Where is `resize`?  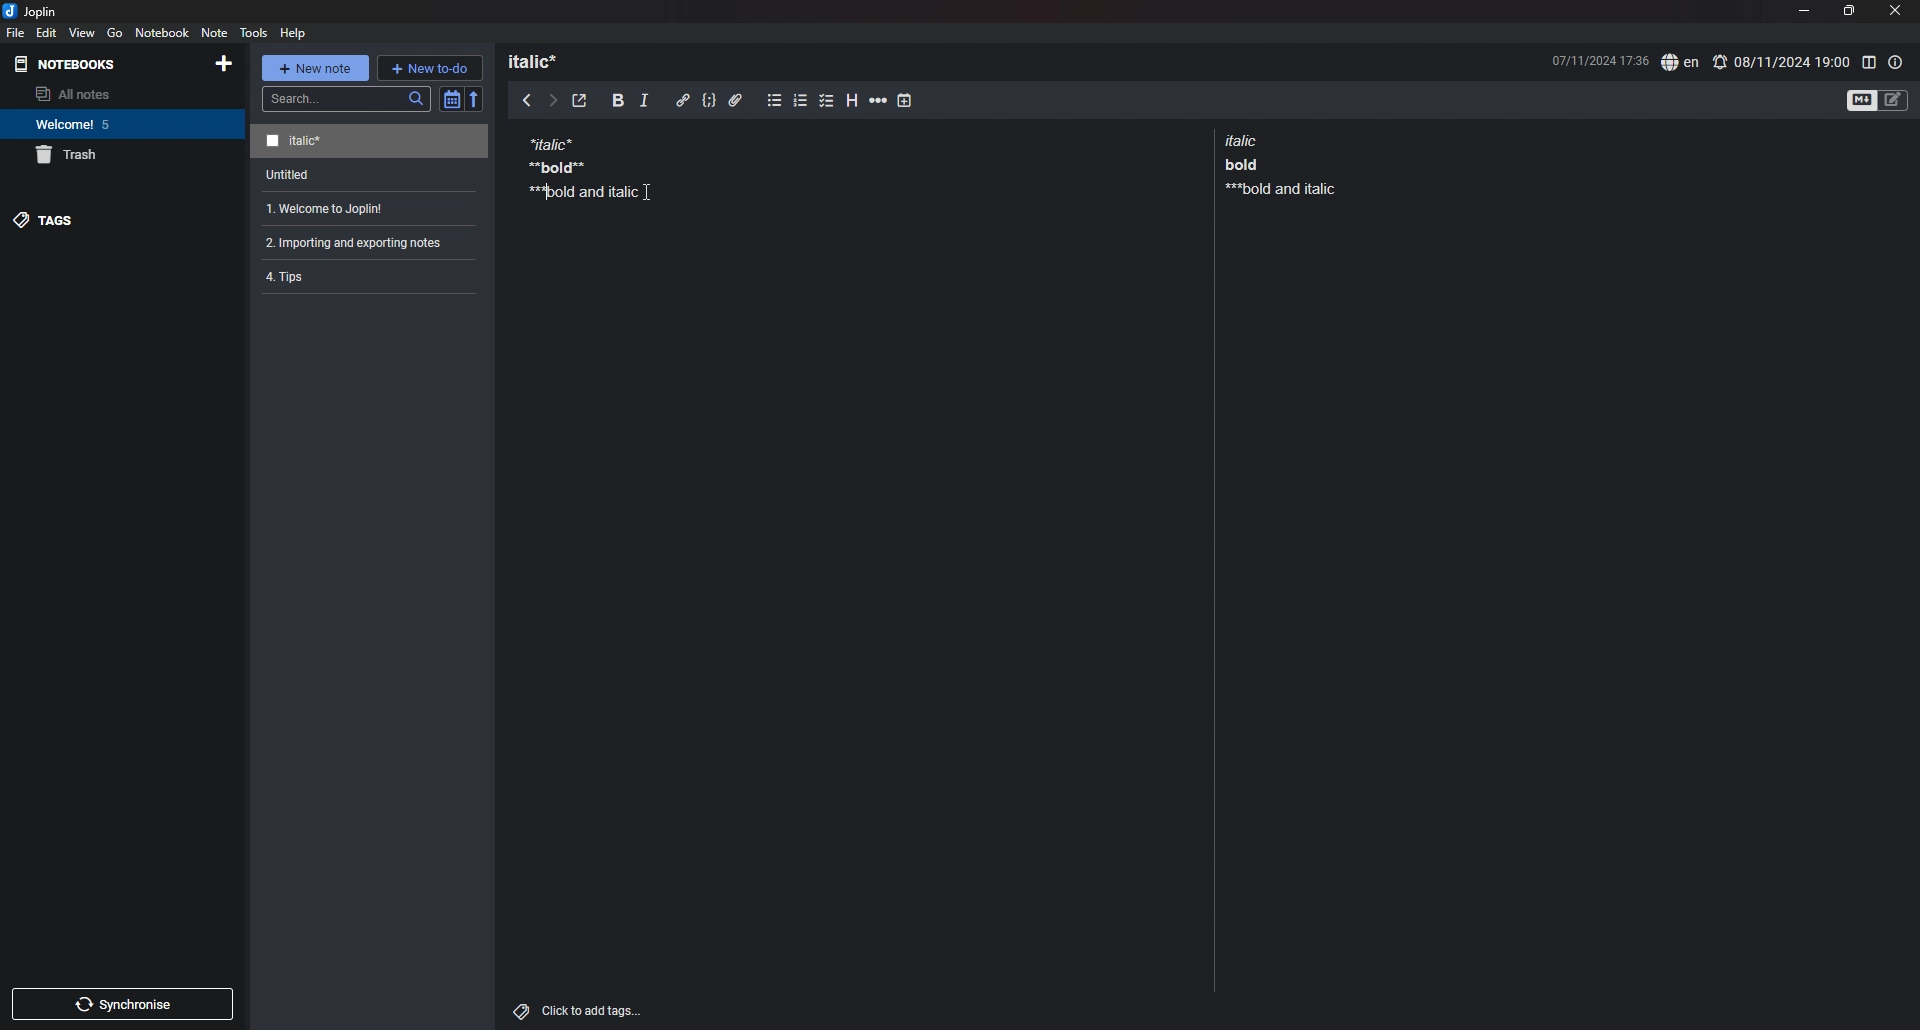 resize is located at coordinates (1848, 11).